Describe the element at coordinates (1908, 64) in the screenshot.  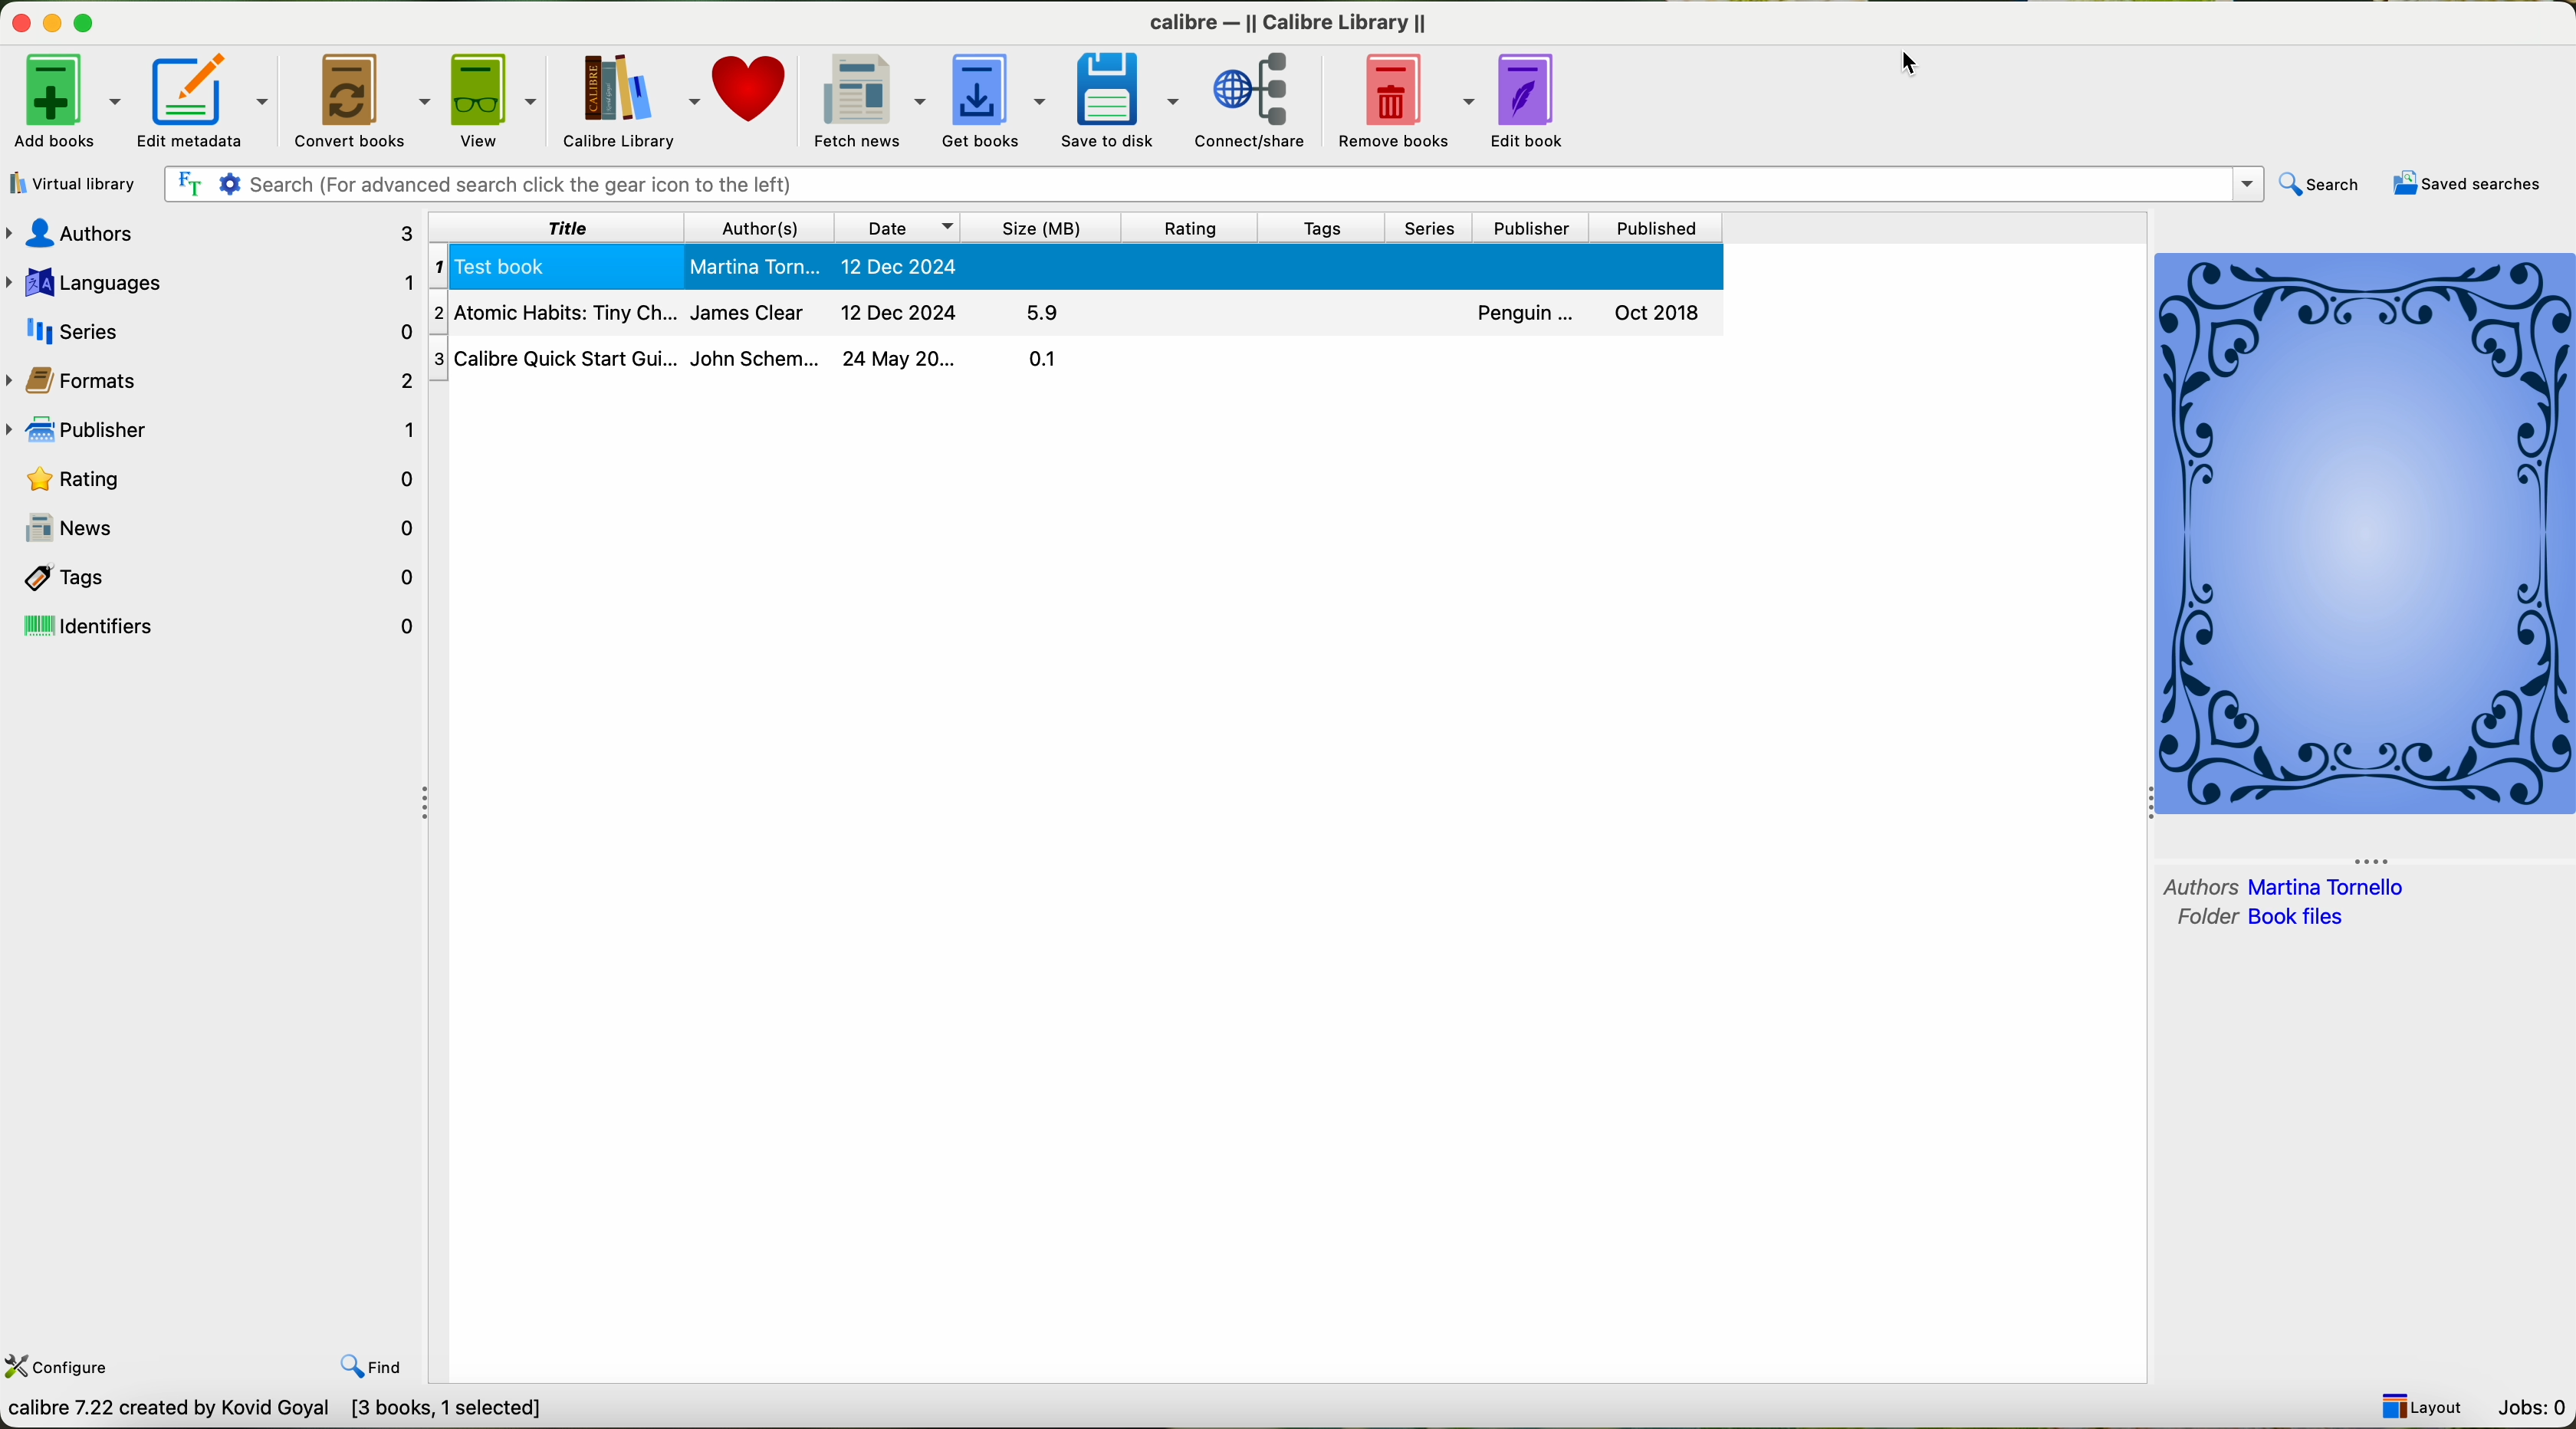
I see `mouse` at that location.